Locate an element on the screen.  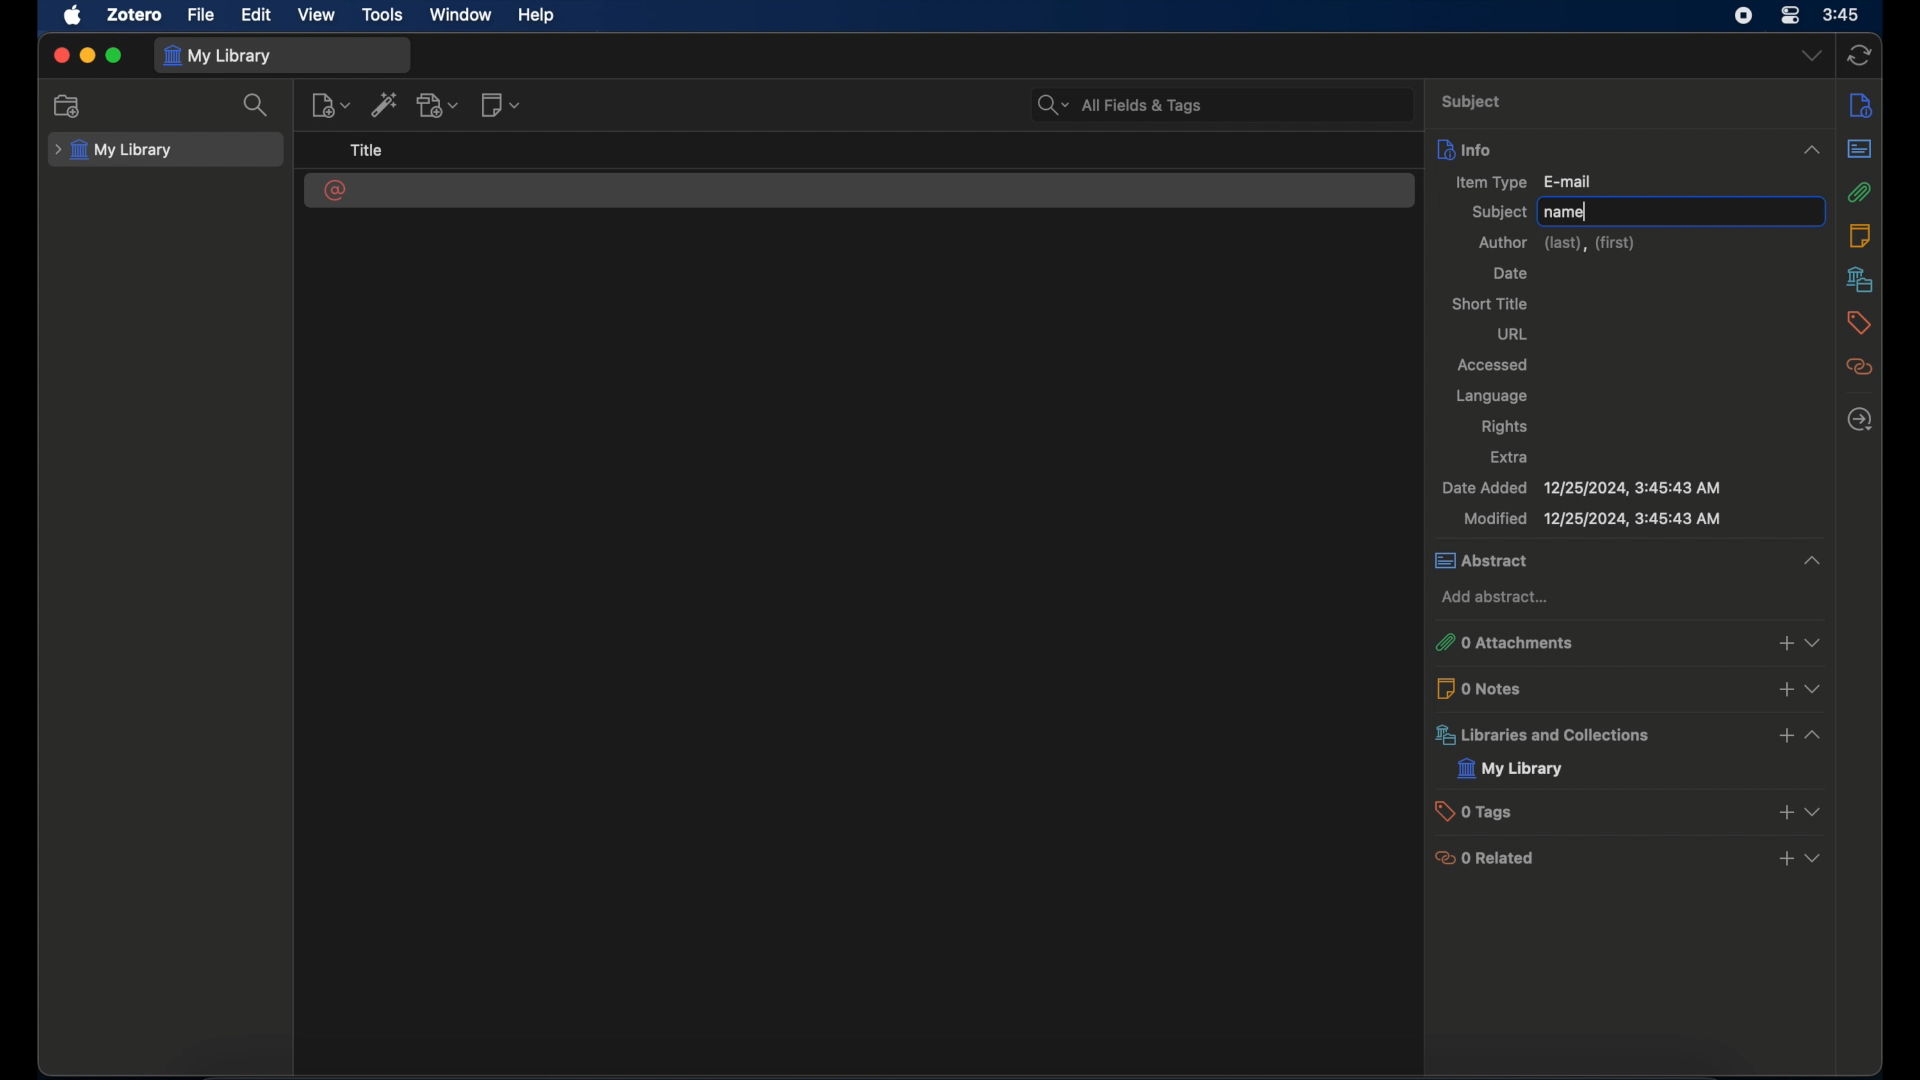
edit is located at coordinates (258, 16).